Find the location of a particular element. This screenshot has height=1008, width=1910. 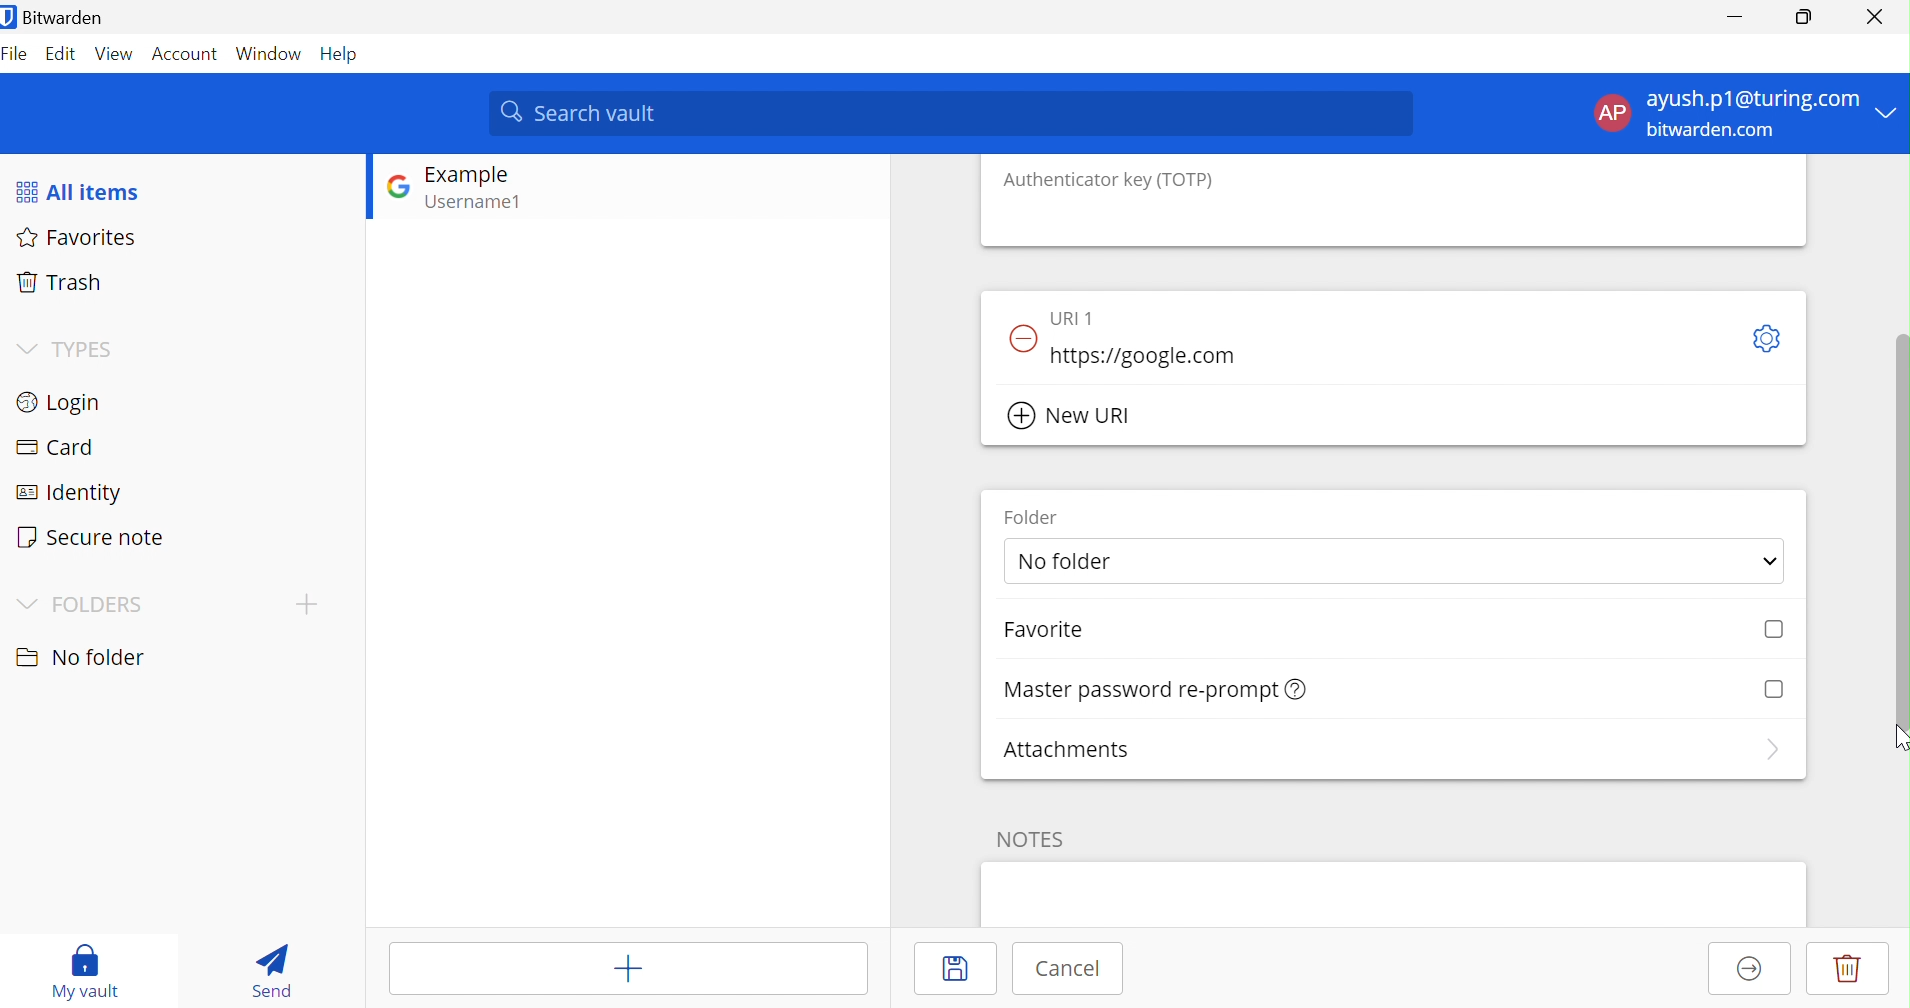

TYPES is located at coordinates (87, 348).